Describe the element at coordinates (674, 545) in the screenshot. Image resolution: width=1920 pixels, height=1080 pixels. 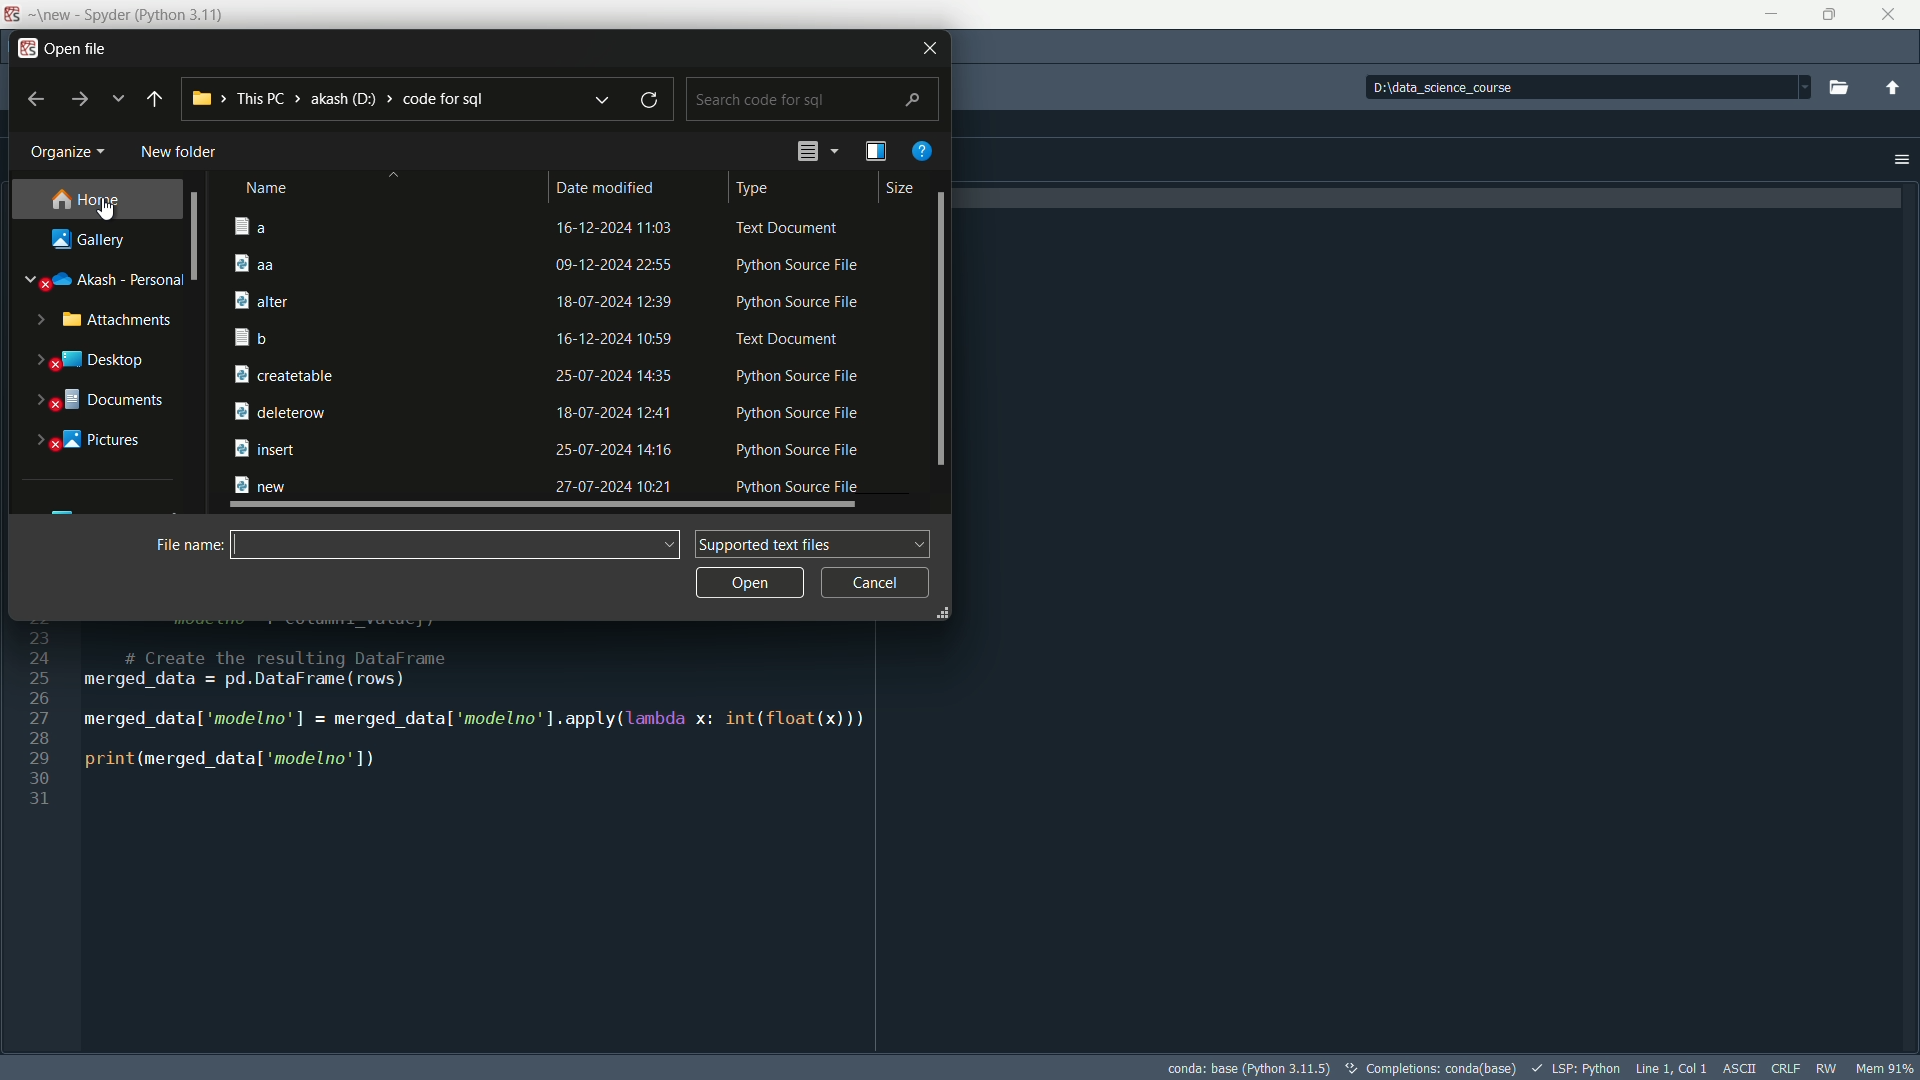
I see `dropdown` at that location.